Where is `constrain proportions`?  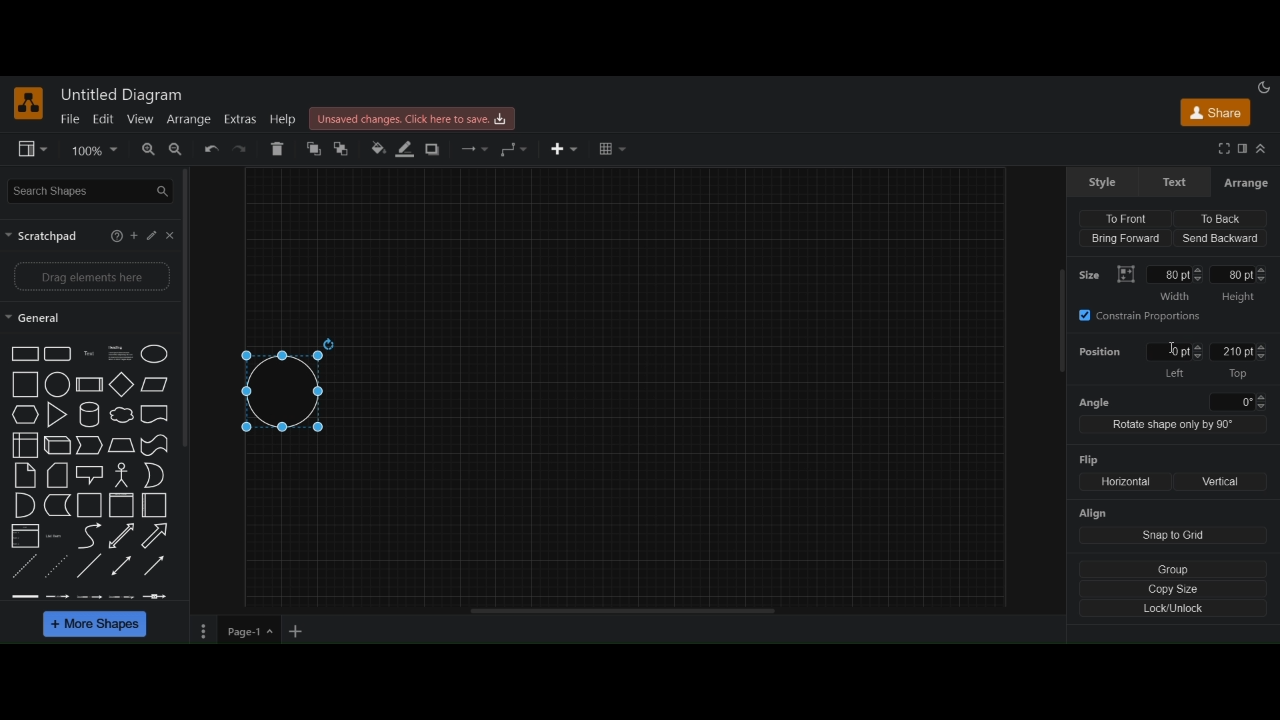
constrain proportions is located at coordinates (1148, 315).